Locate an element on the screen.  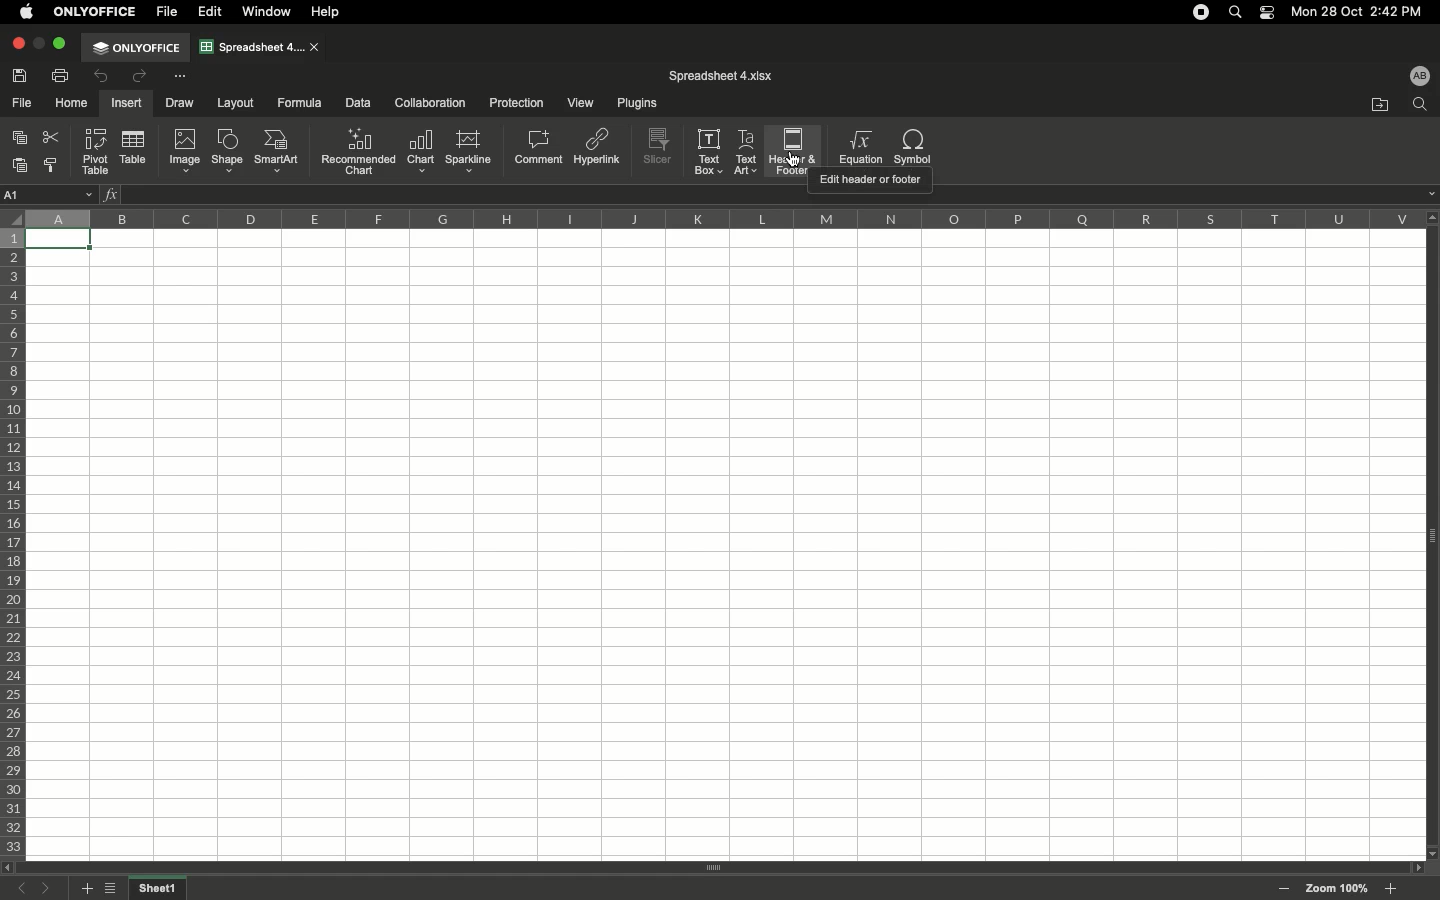
Draw is located at coordinates (182, 102).